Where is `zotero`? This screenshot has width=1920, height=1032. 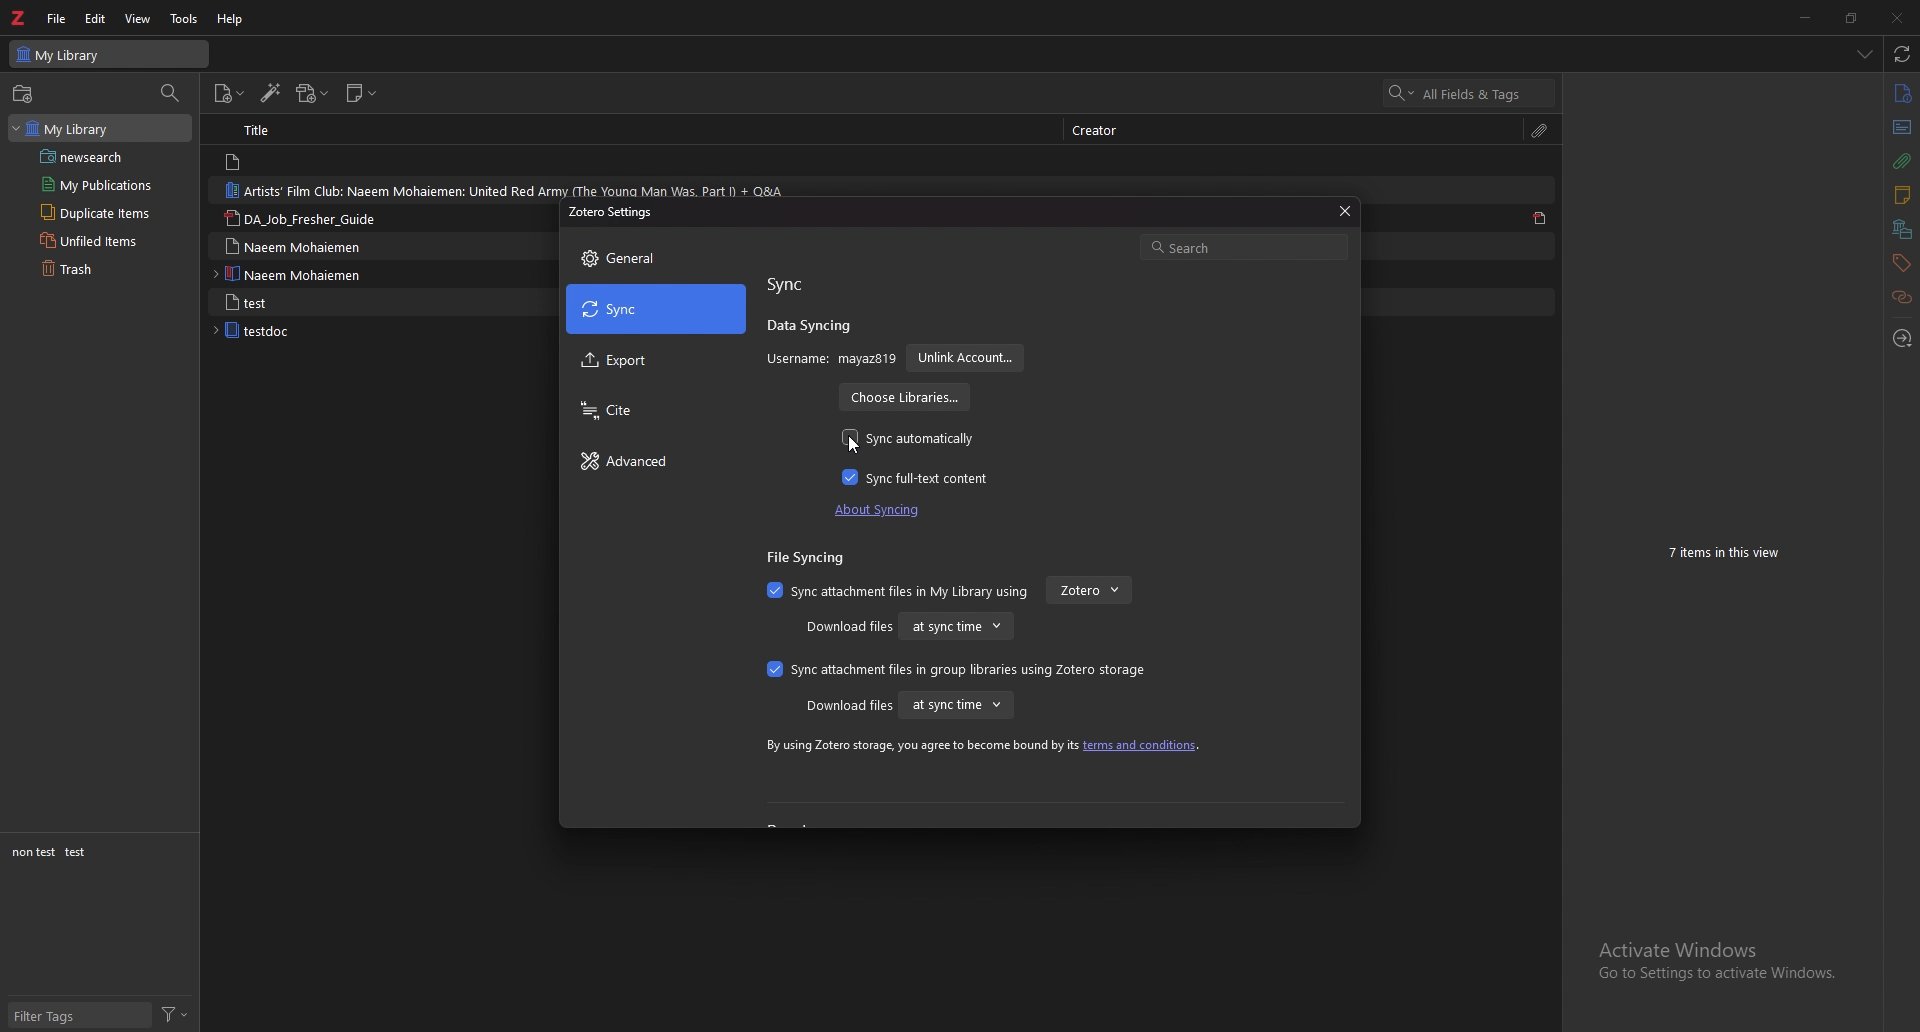
zotero is located at coordinates (1089, 590).